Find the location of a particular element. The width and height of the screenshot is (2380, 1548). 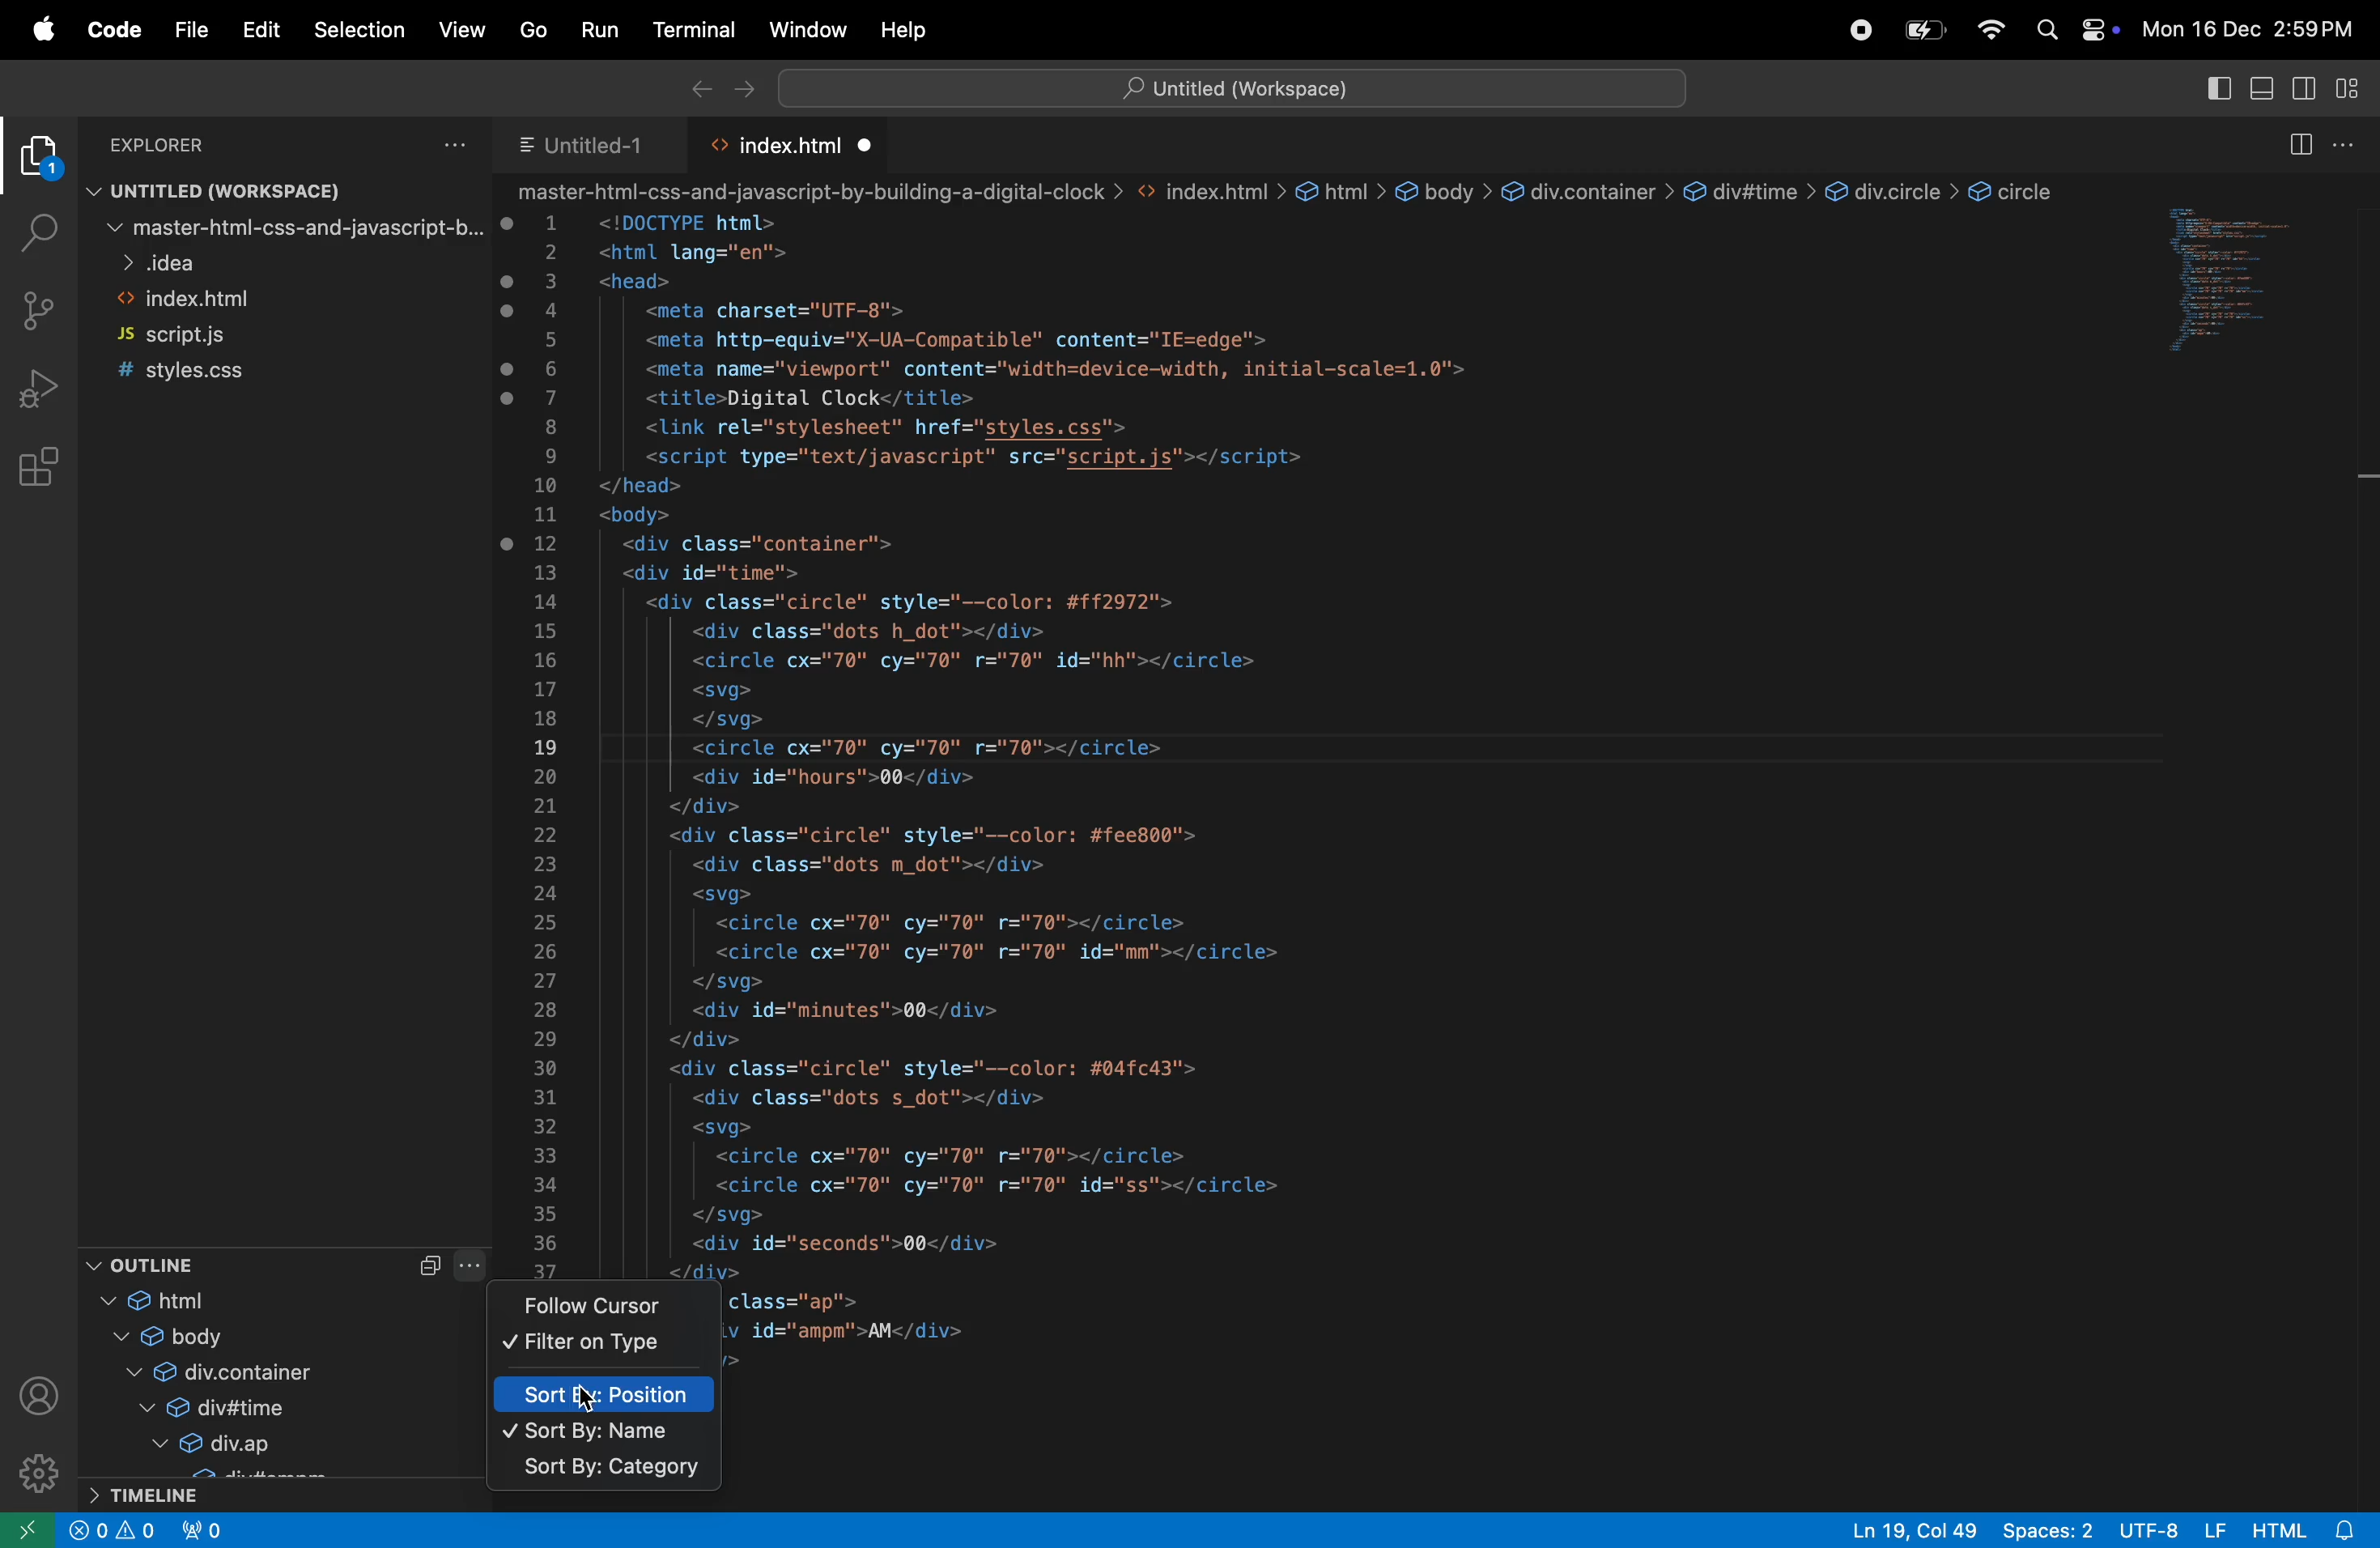

edit is located at coordinates (261, 29).